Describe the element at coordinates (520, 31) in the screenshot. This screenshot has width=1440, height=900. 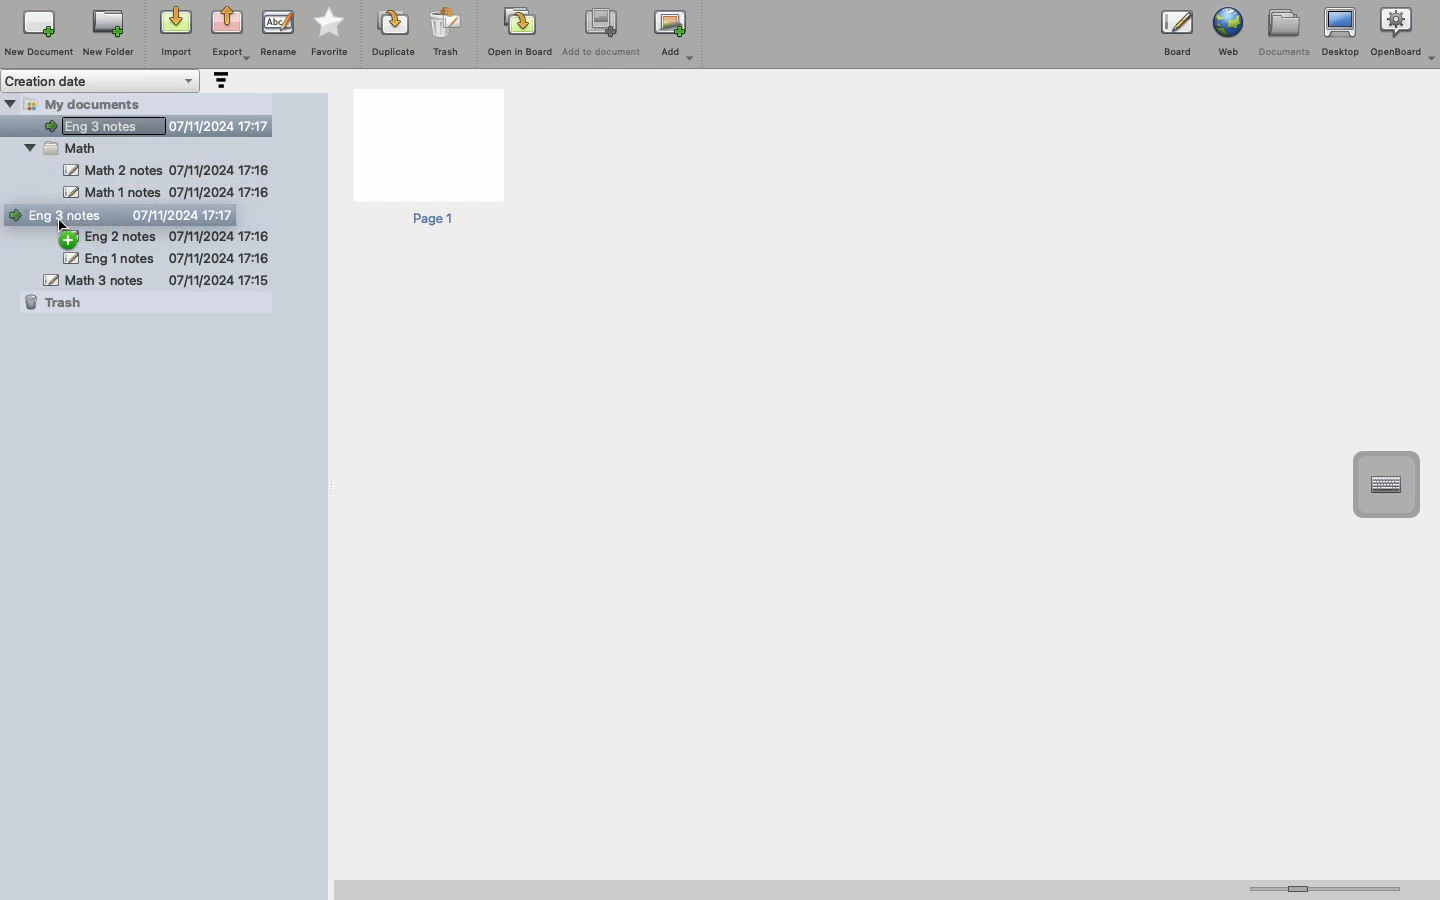
I see `Open in board` at that location.